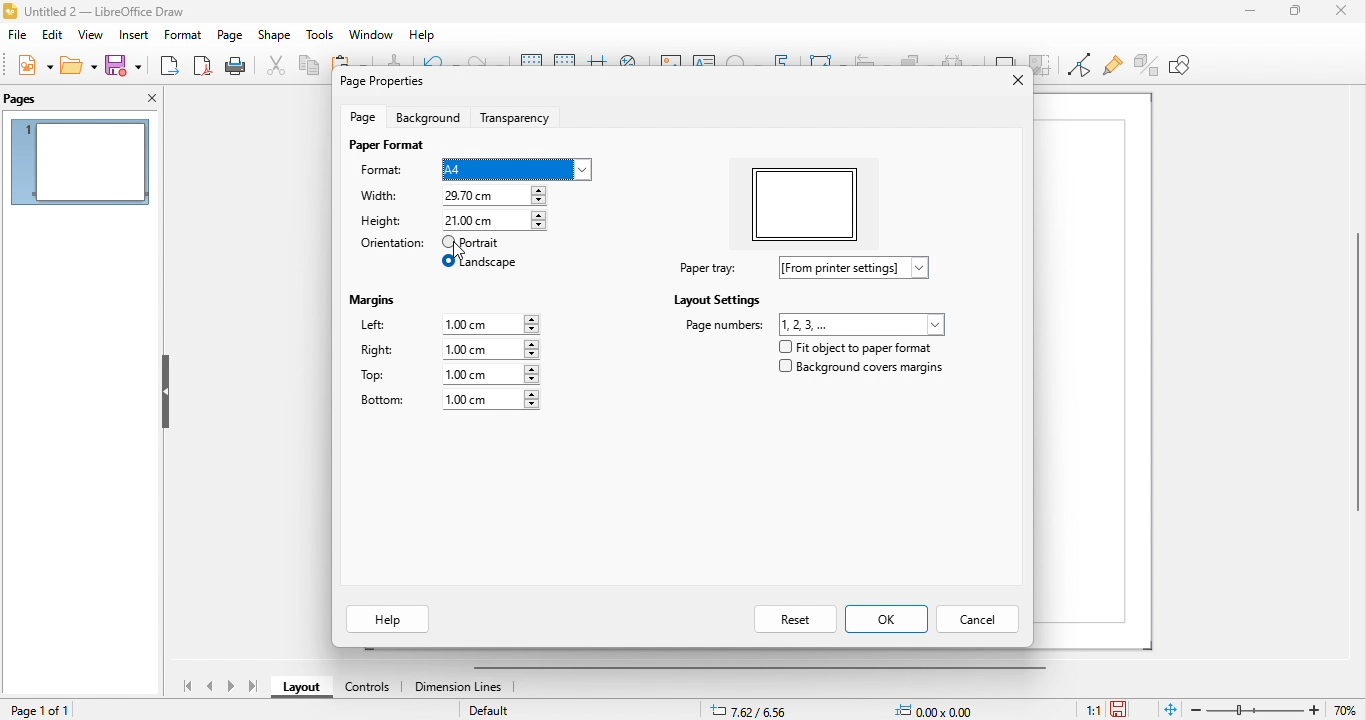 The height and width of the screenshot is (720, 1366). What do you see at coordinates (1288, 13) in the screenshot?
I see `maximize` at bounding box center [1288, 13].